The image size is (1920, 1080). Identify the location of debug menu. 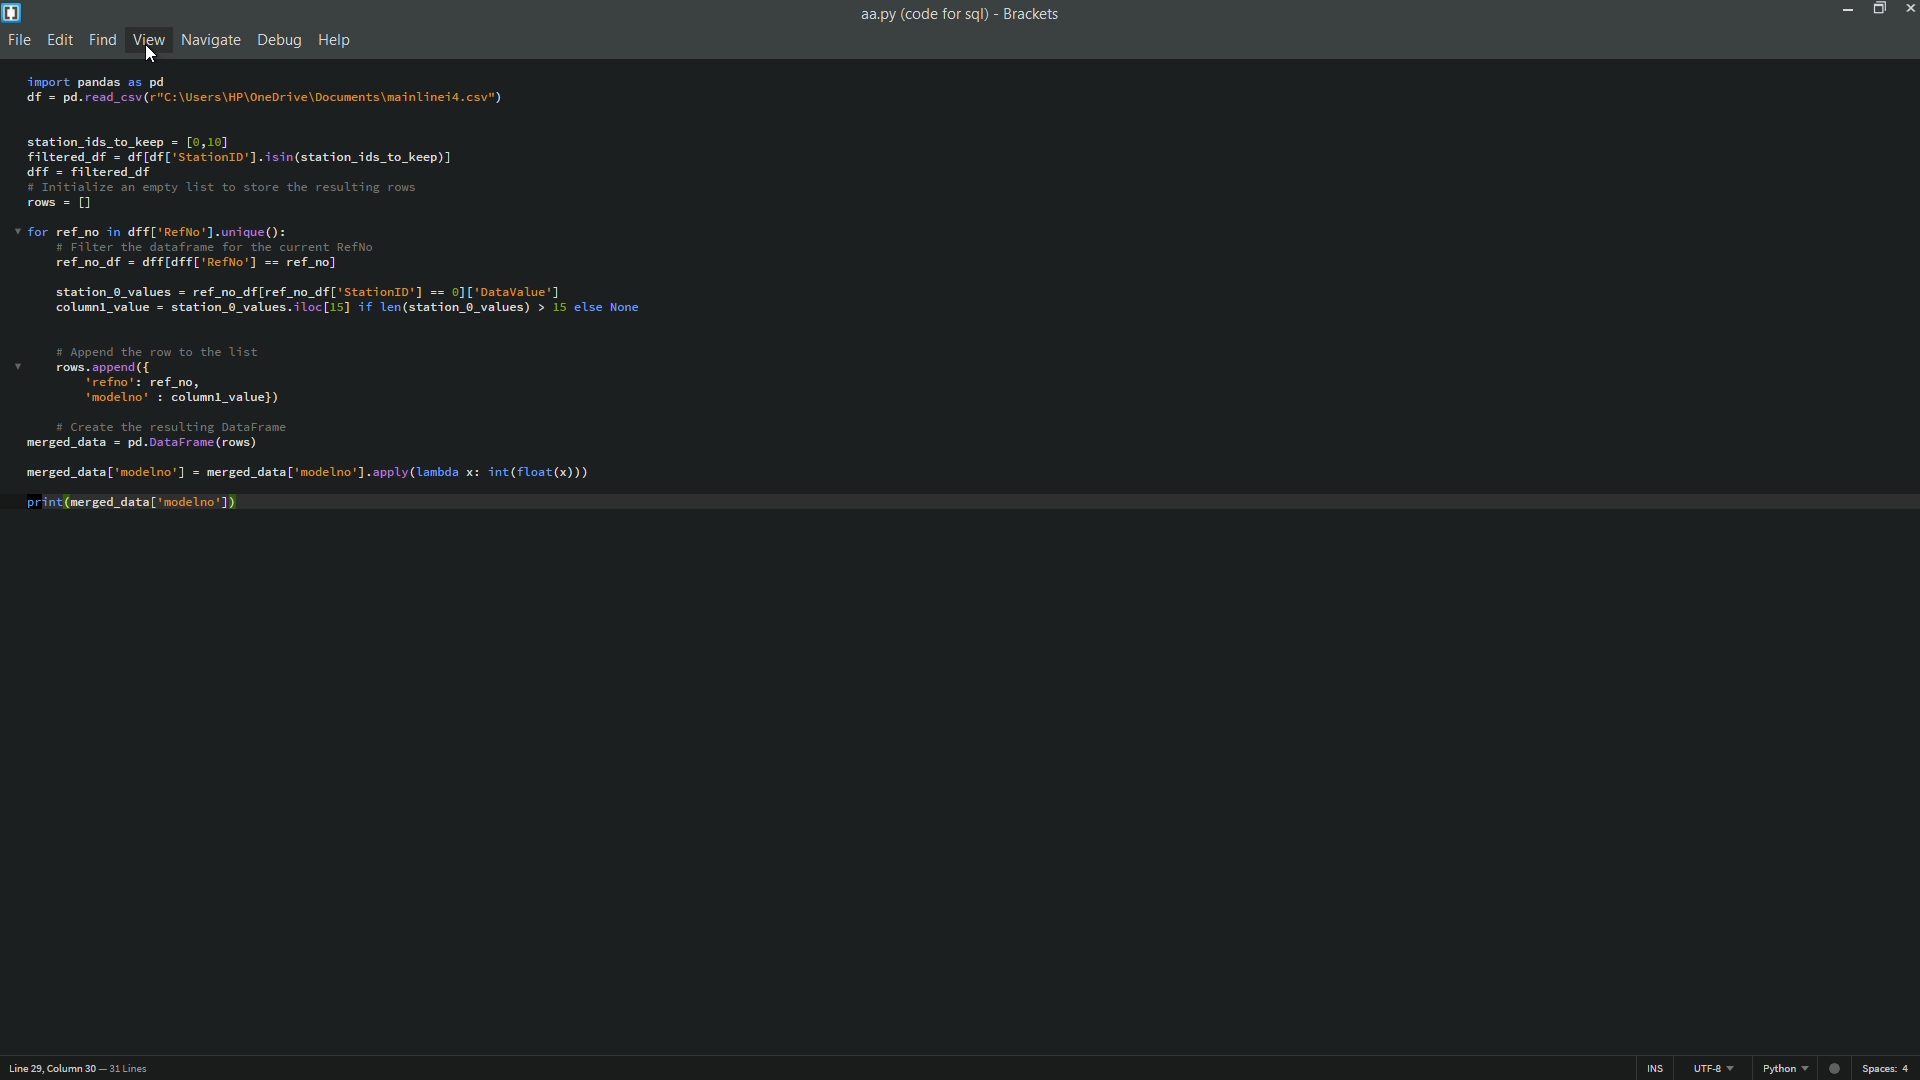
(279, 39).